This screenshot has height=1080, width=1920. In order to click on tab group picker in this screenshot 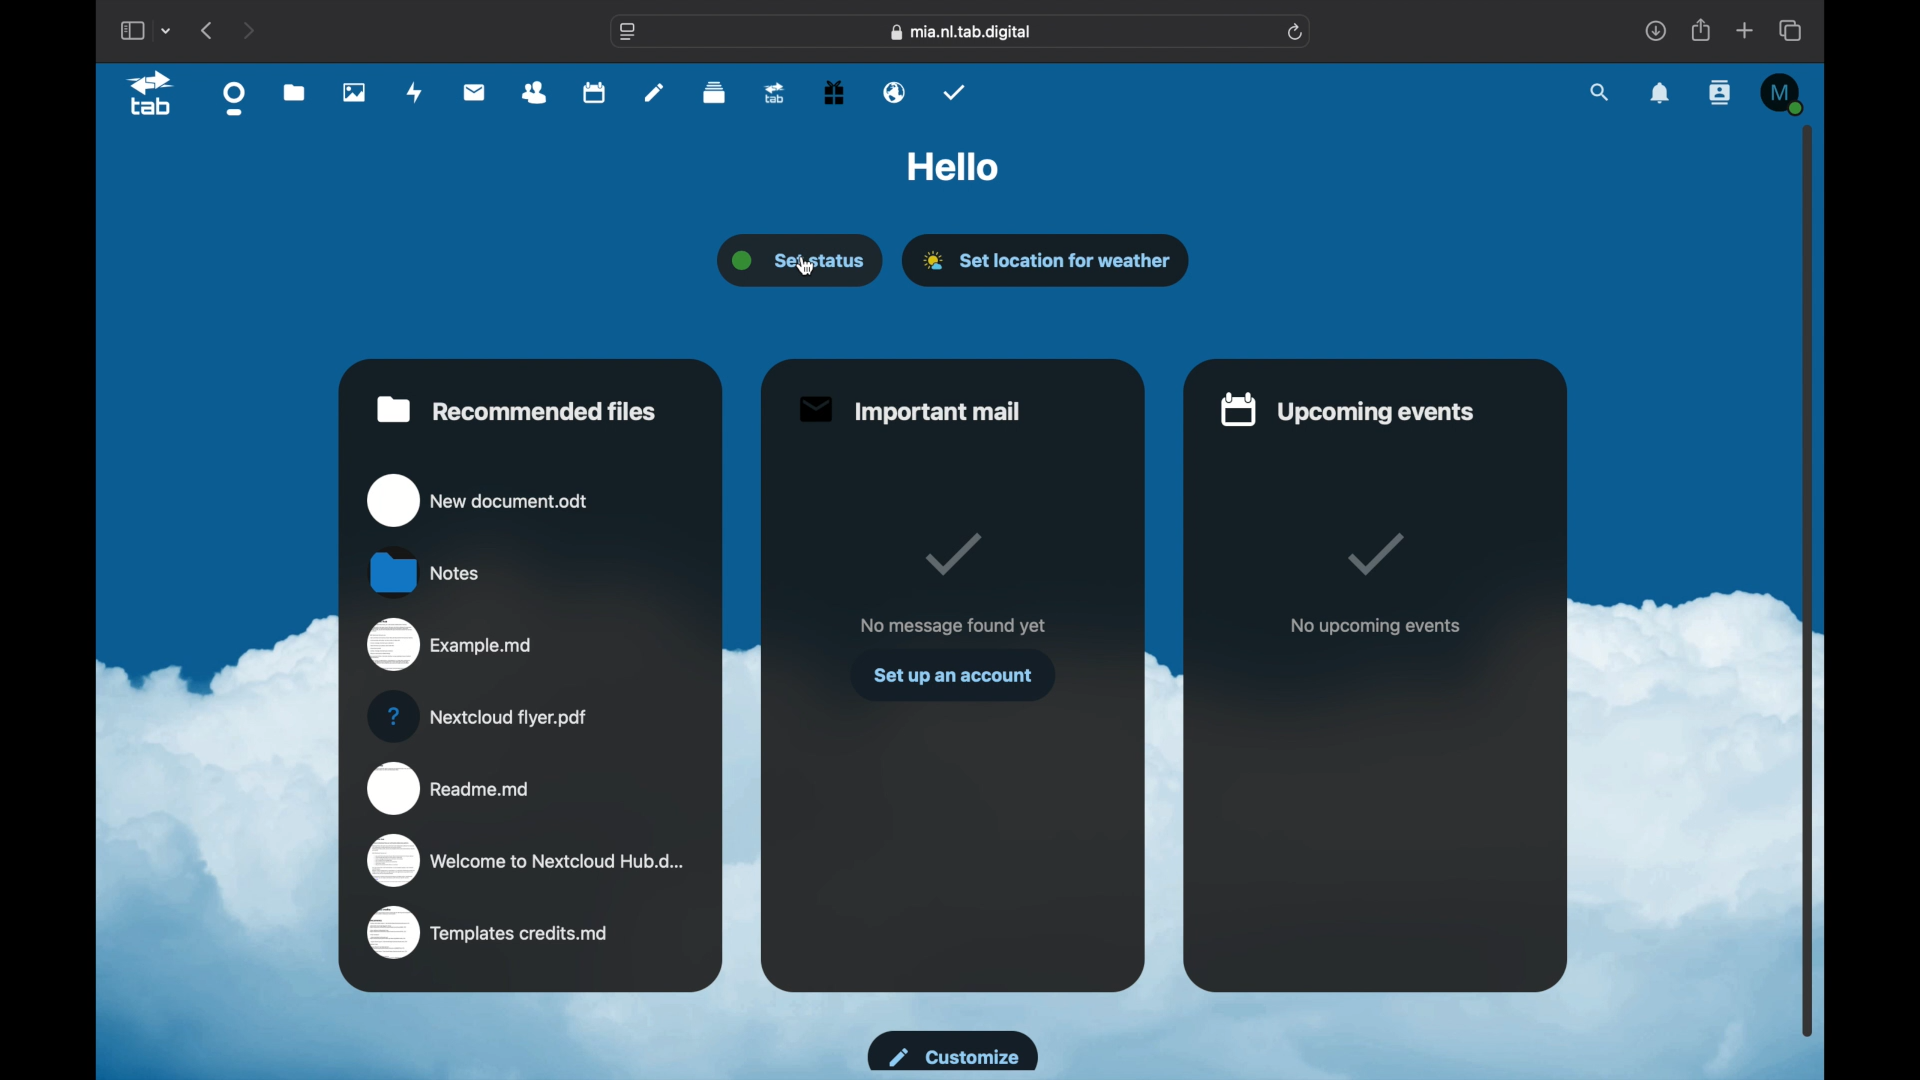, I will do `click(167, 30)`.